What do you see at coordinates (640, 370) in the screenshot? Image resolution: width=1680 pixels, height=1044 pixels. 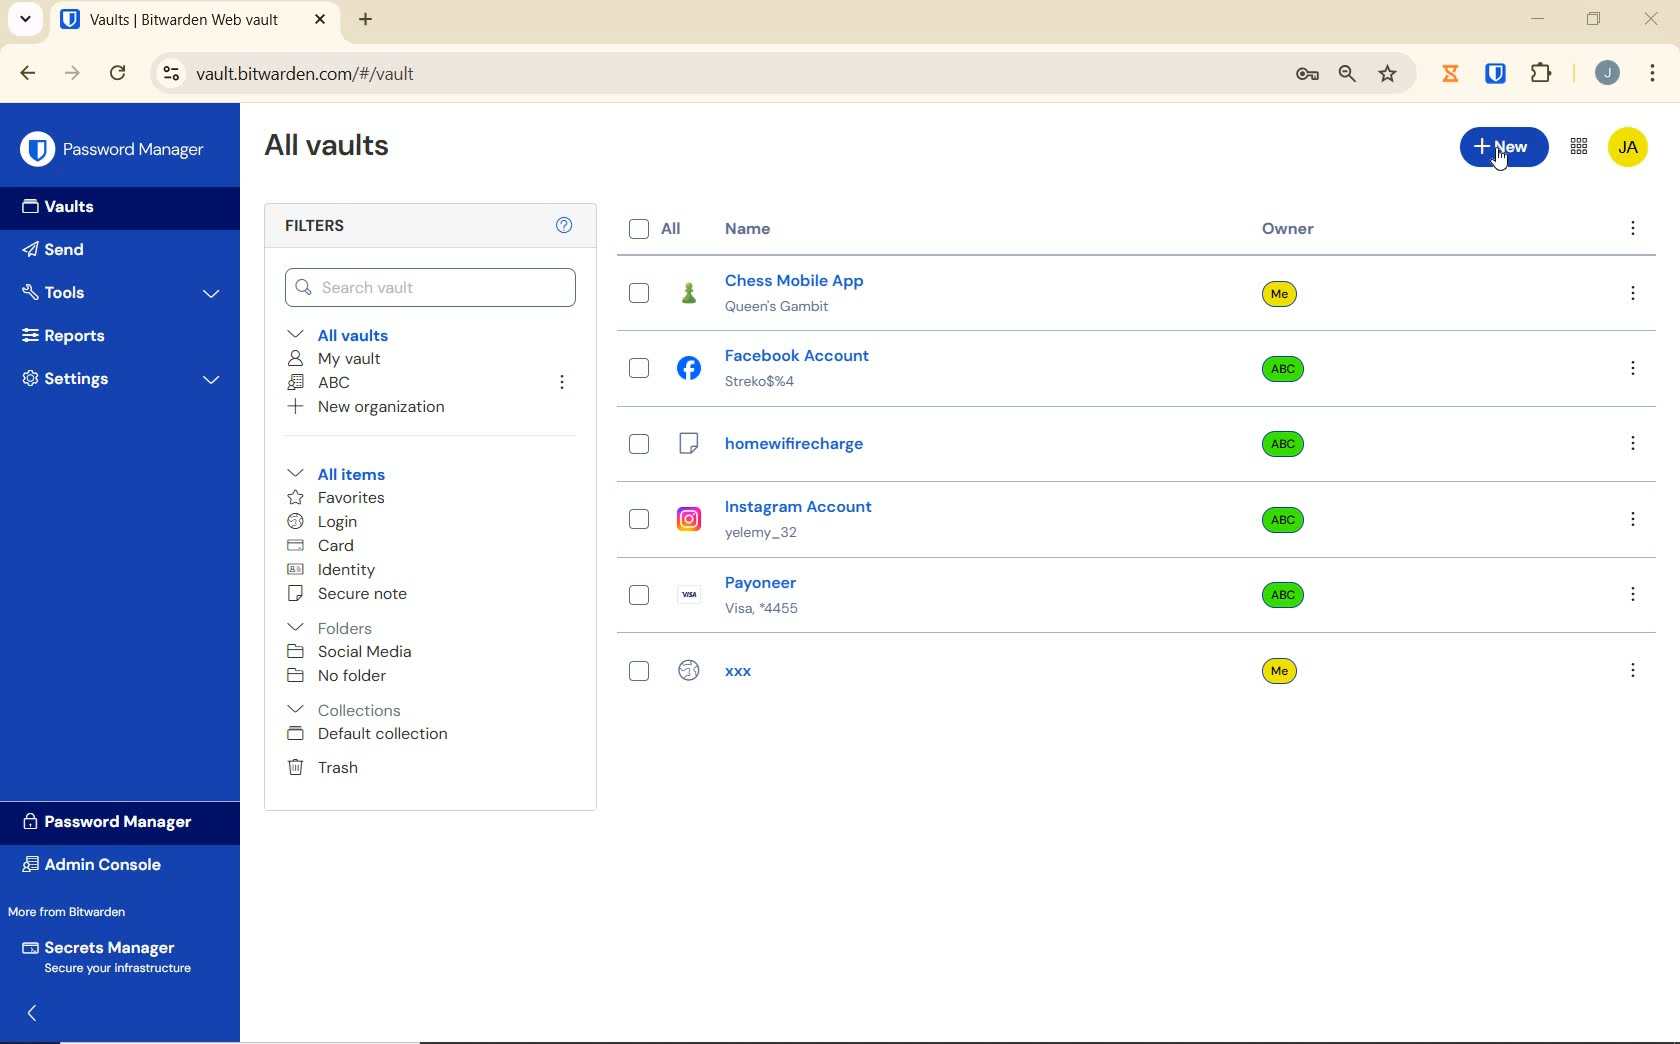 I see `select entry` at bounding box center [640, 370].